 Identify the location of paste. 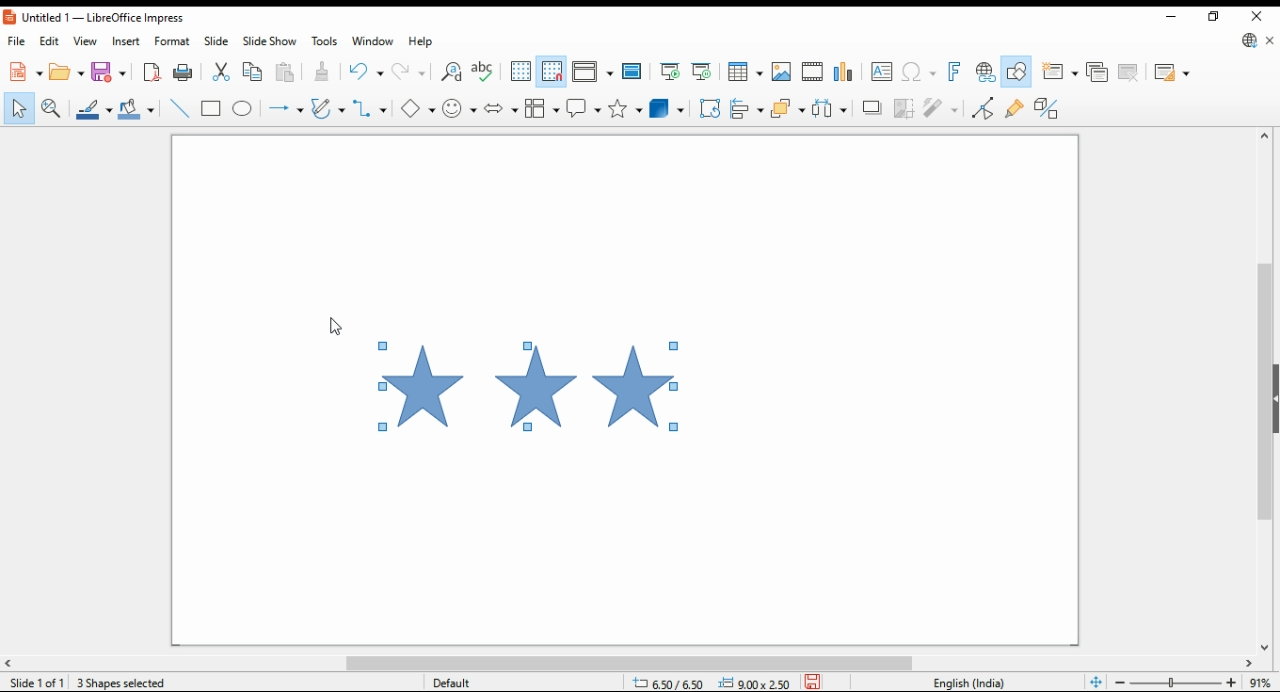
(287, 72).